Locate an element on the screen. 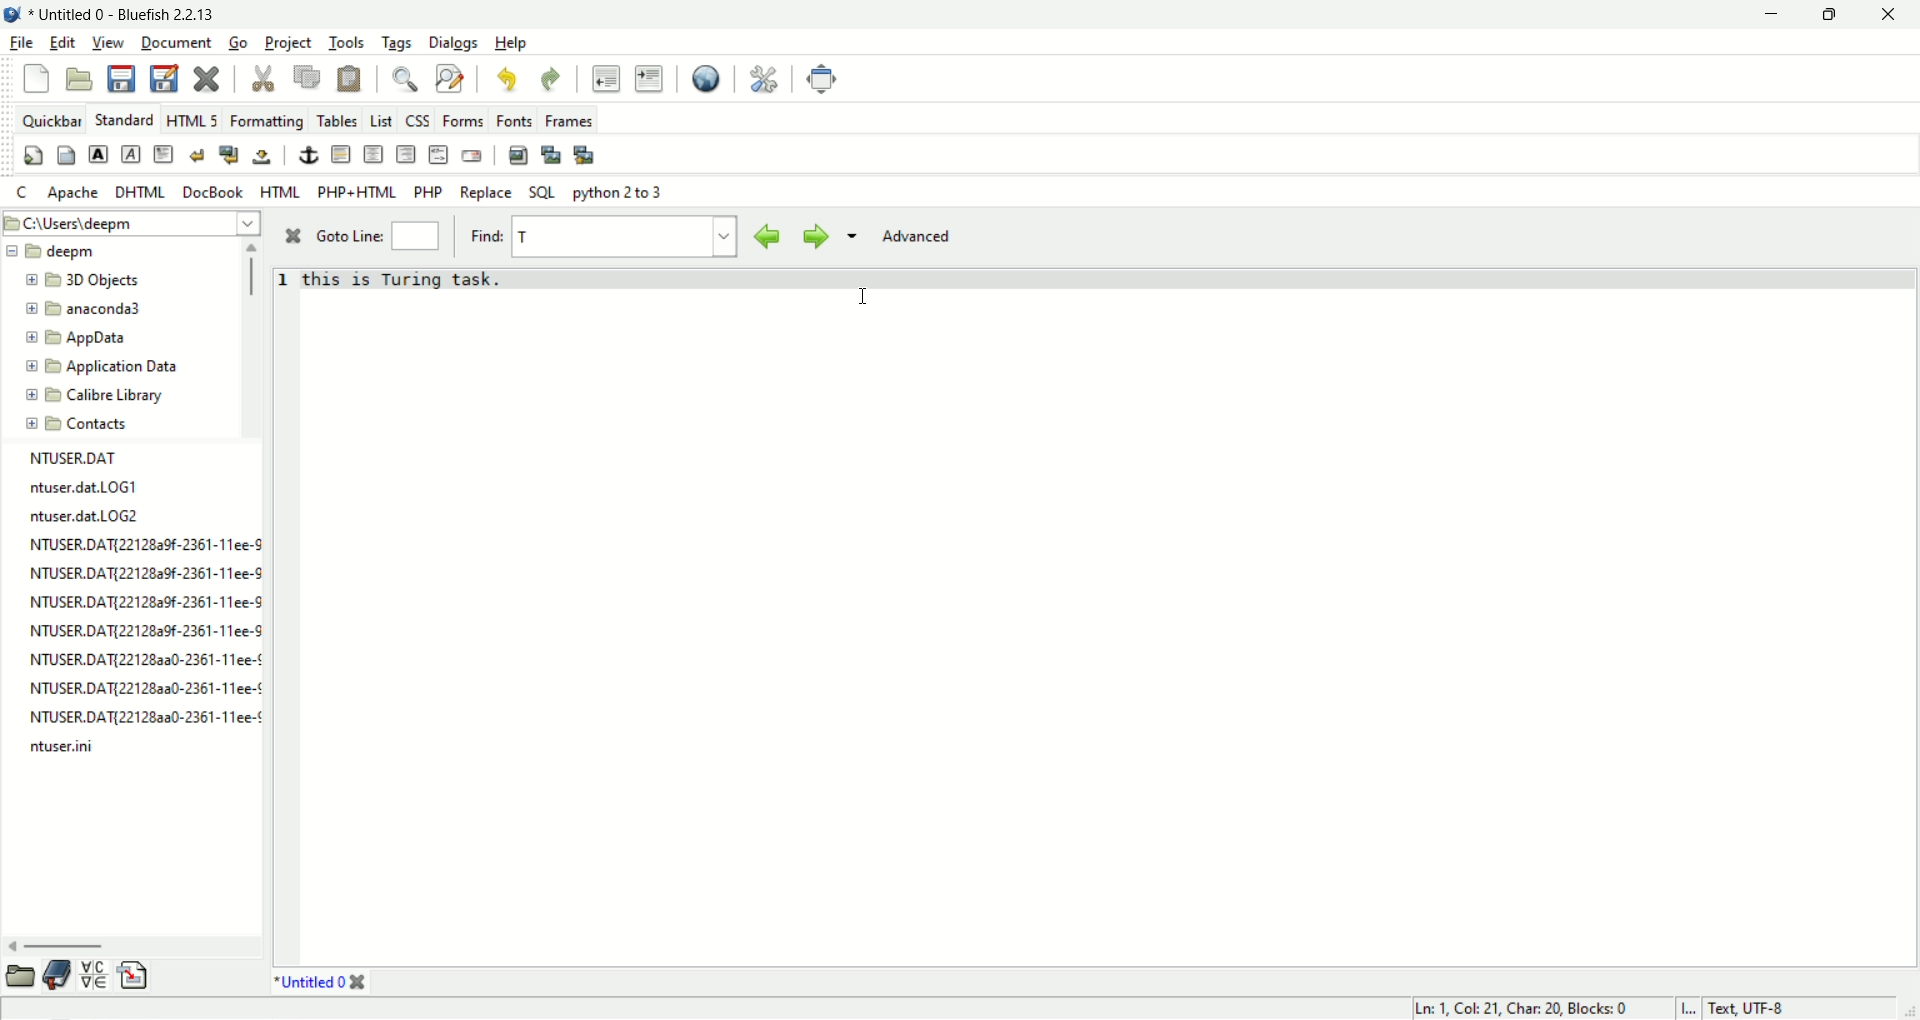 This screenshot has width=1920, height=1020. SQL is located at coordinates (543, 192).